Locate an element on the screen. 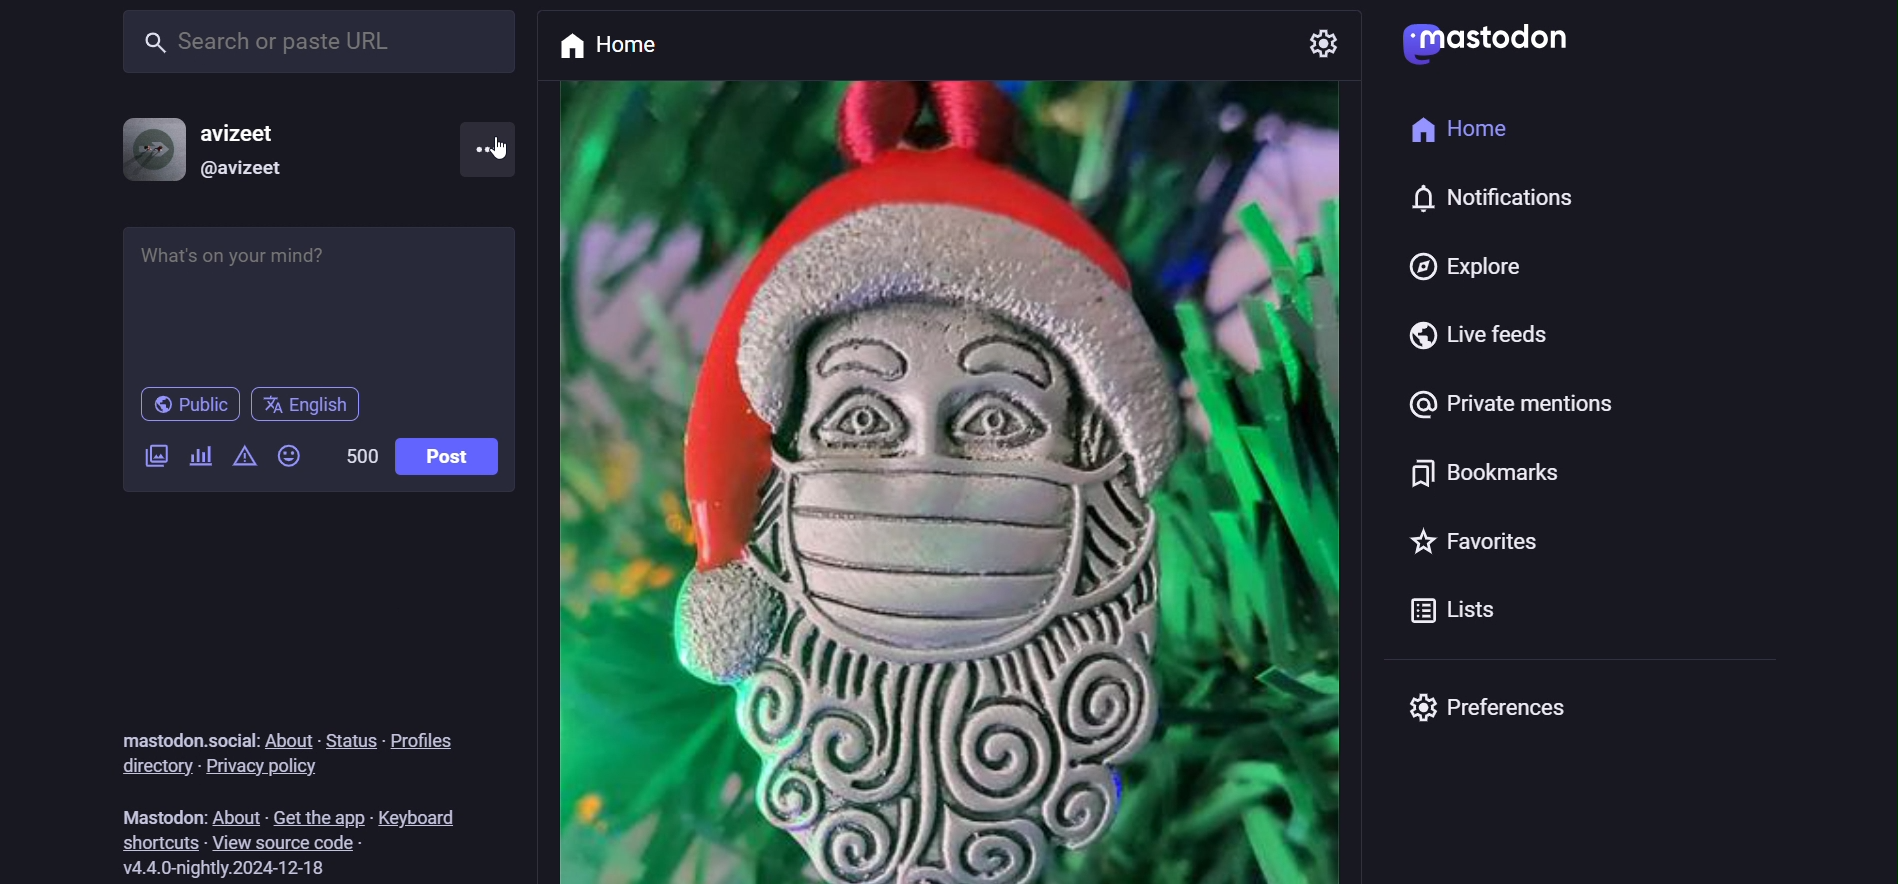 The image size is (1898, 884). shortcuts is located at coordinates (155, 842).